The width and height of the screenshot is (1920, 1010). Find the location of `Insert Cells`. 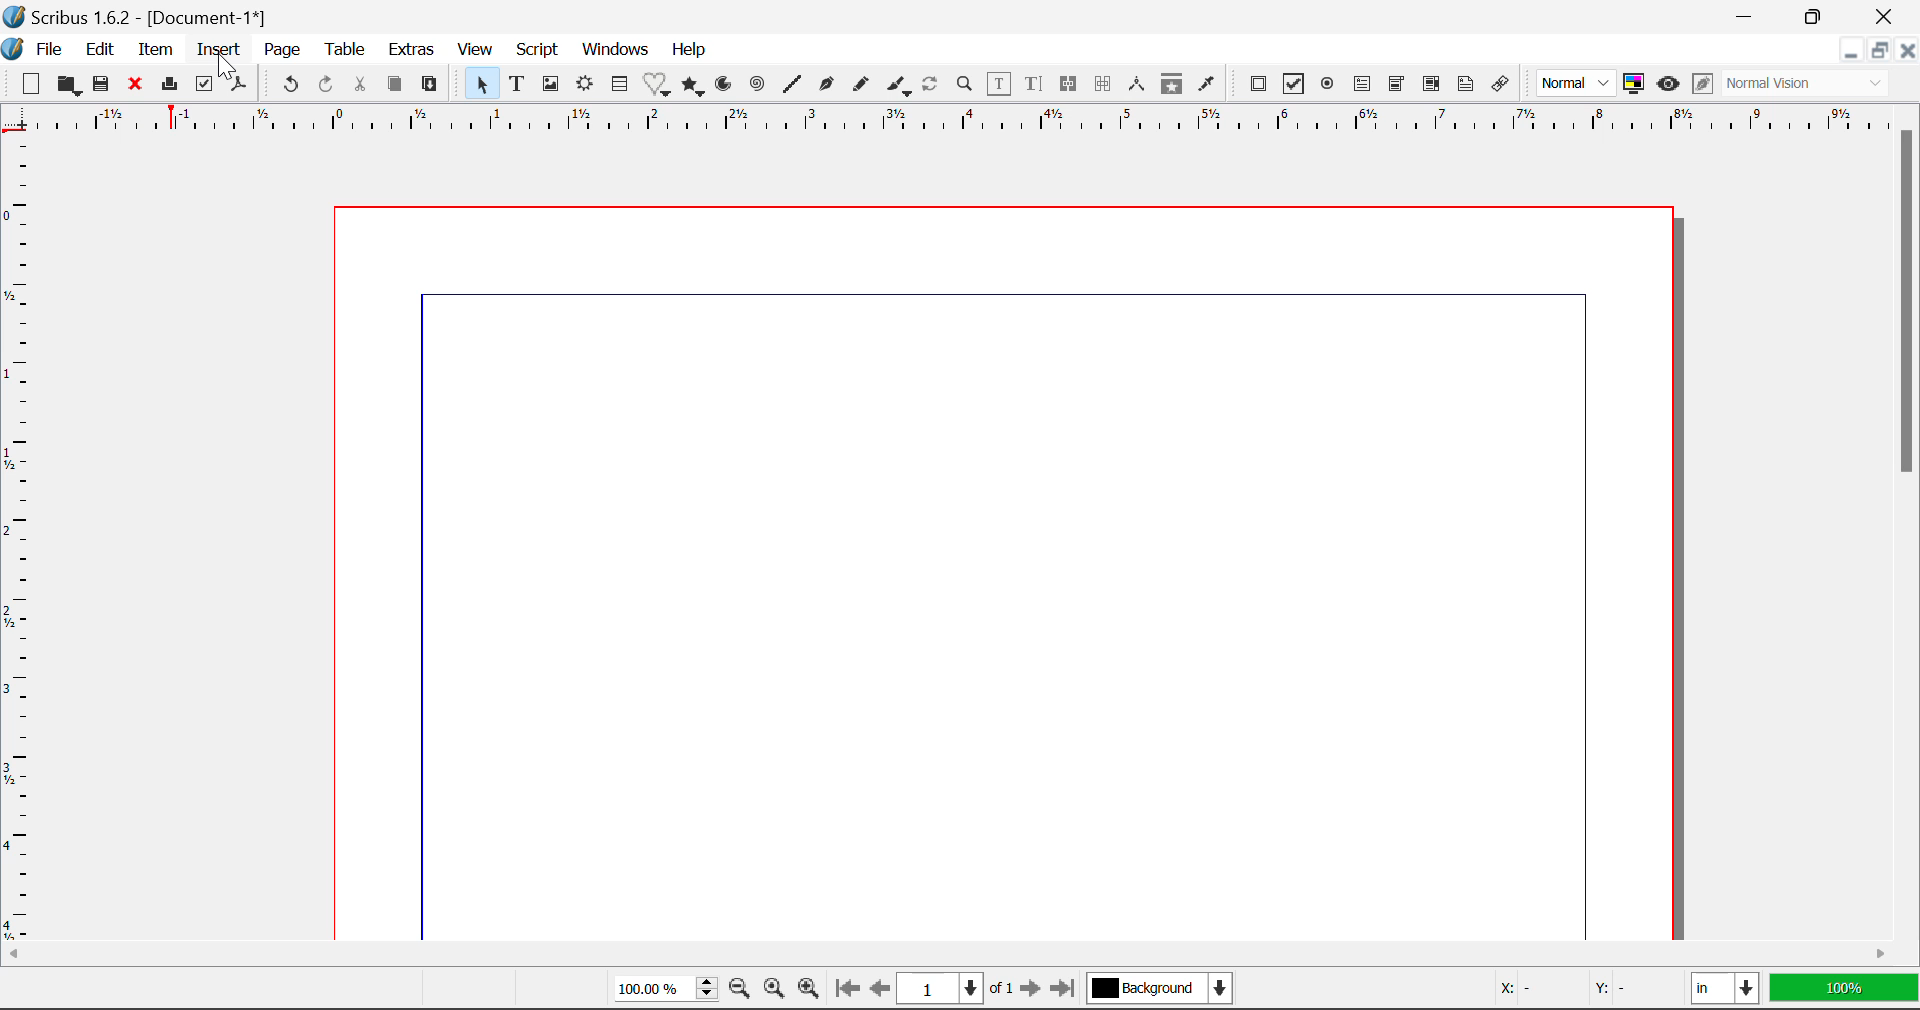

Insert Cells is located at coordinates (618, 87).